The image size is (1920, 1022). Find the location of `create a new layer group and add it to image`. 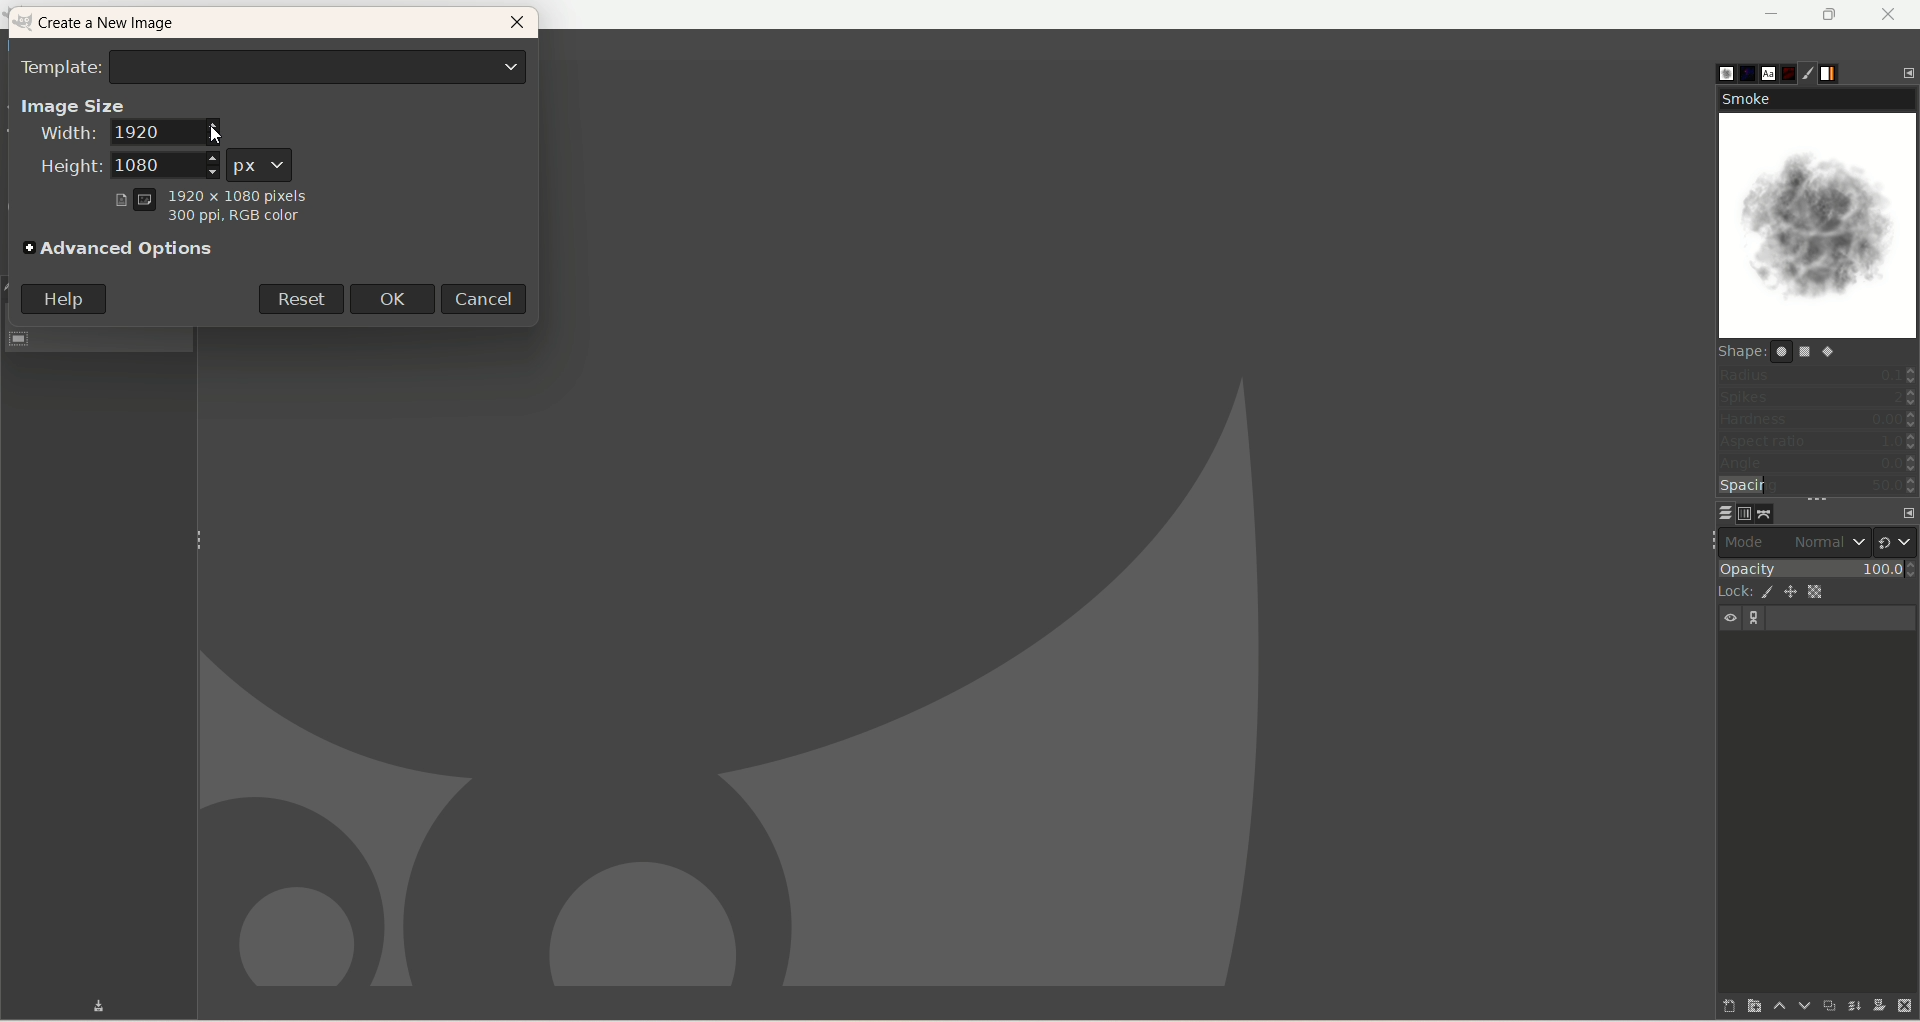

create a new layer group and add it to image is located at coordinates (1743, 1007).